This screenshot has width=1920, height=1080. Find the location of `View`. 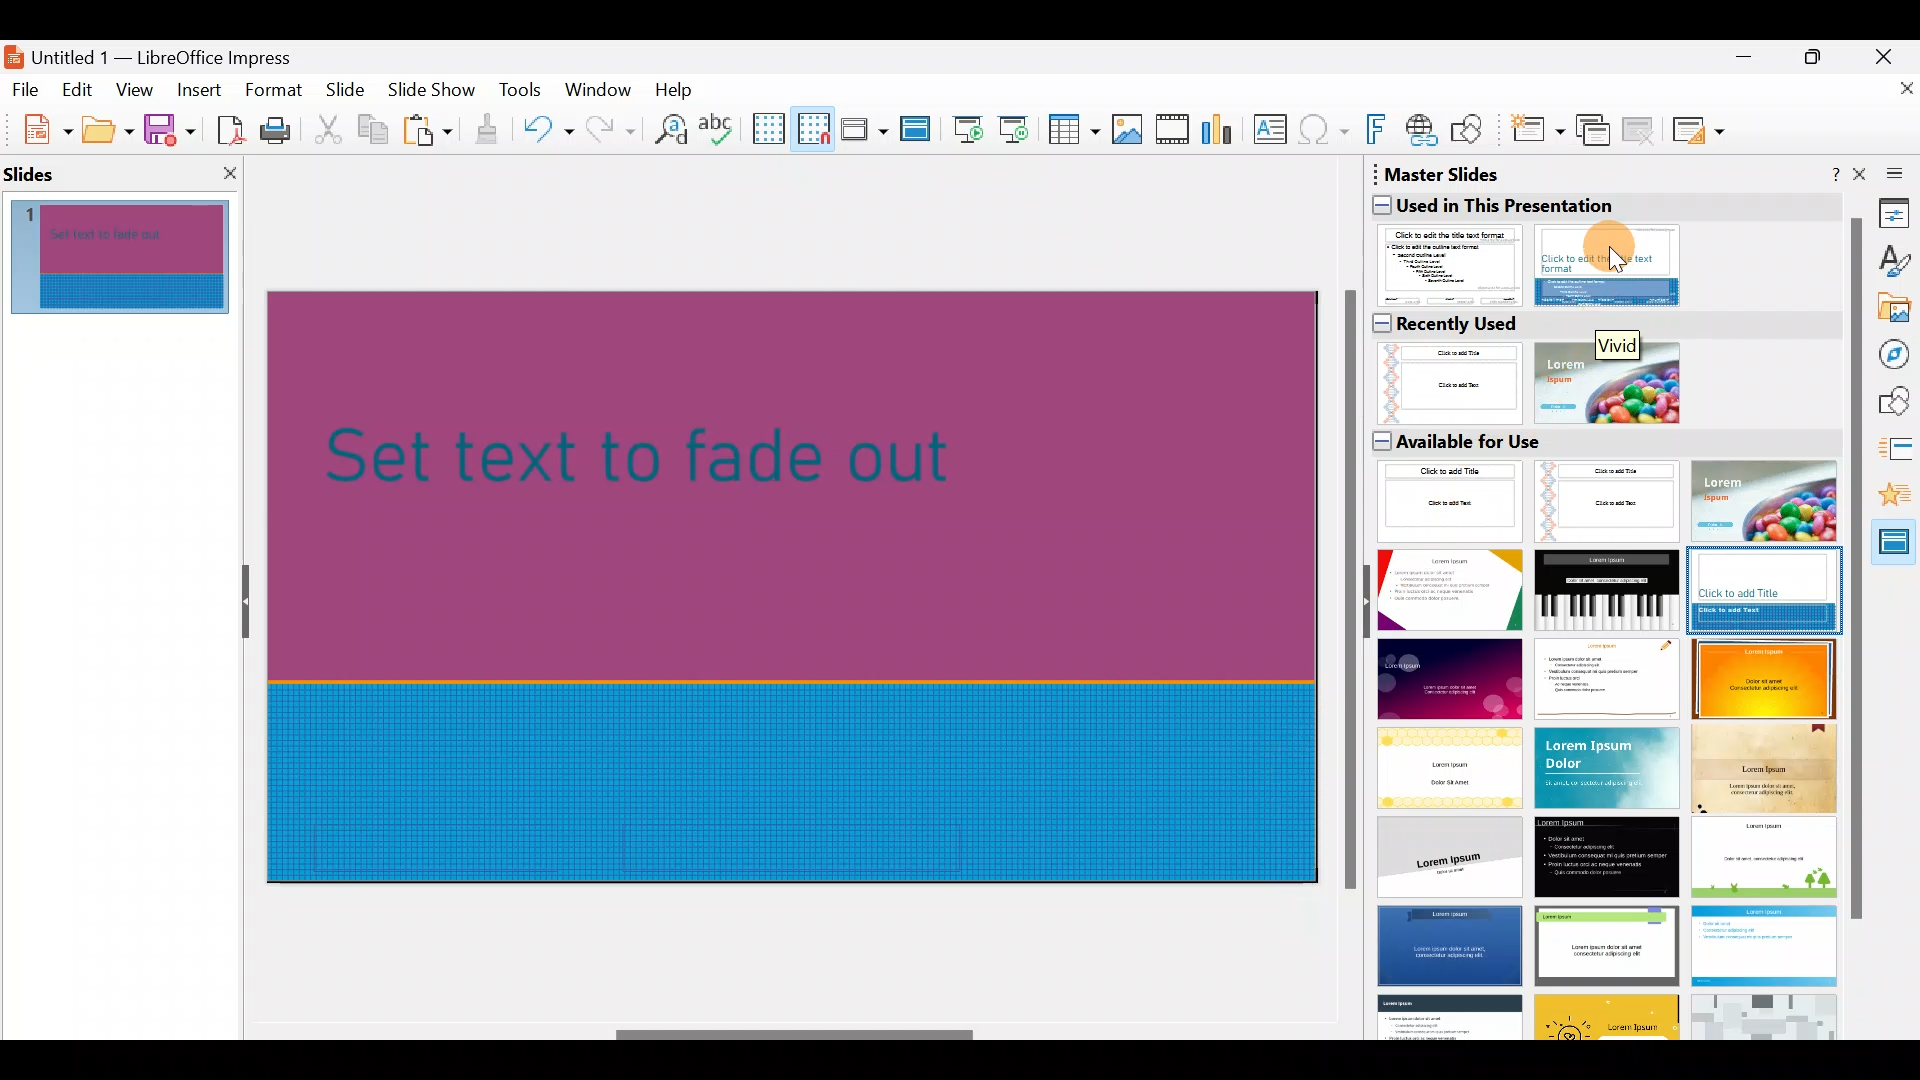

View is located at coordinates (136, 89).